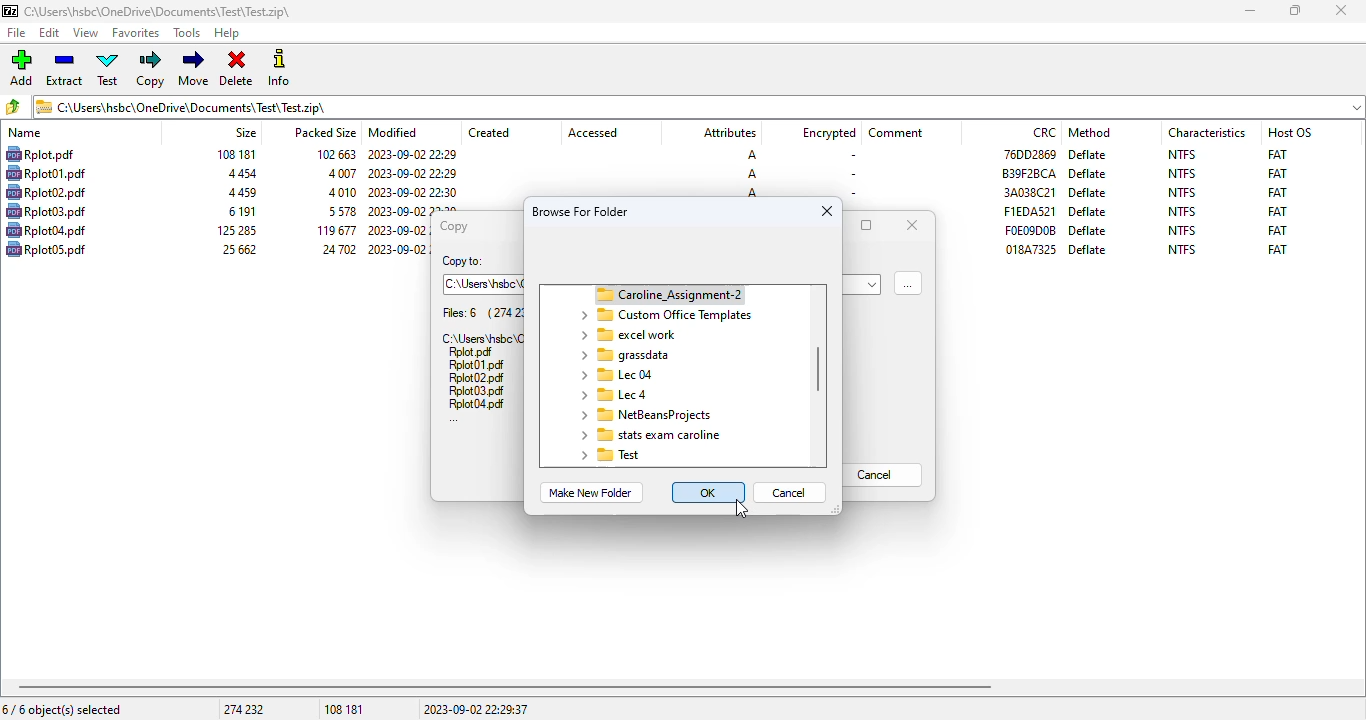 The image size is (1366, 720). I want to click on CRC, so click(1029, 192).